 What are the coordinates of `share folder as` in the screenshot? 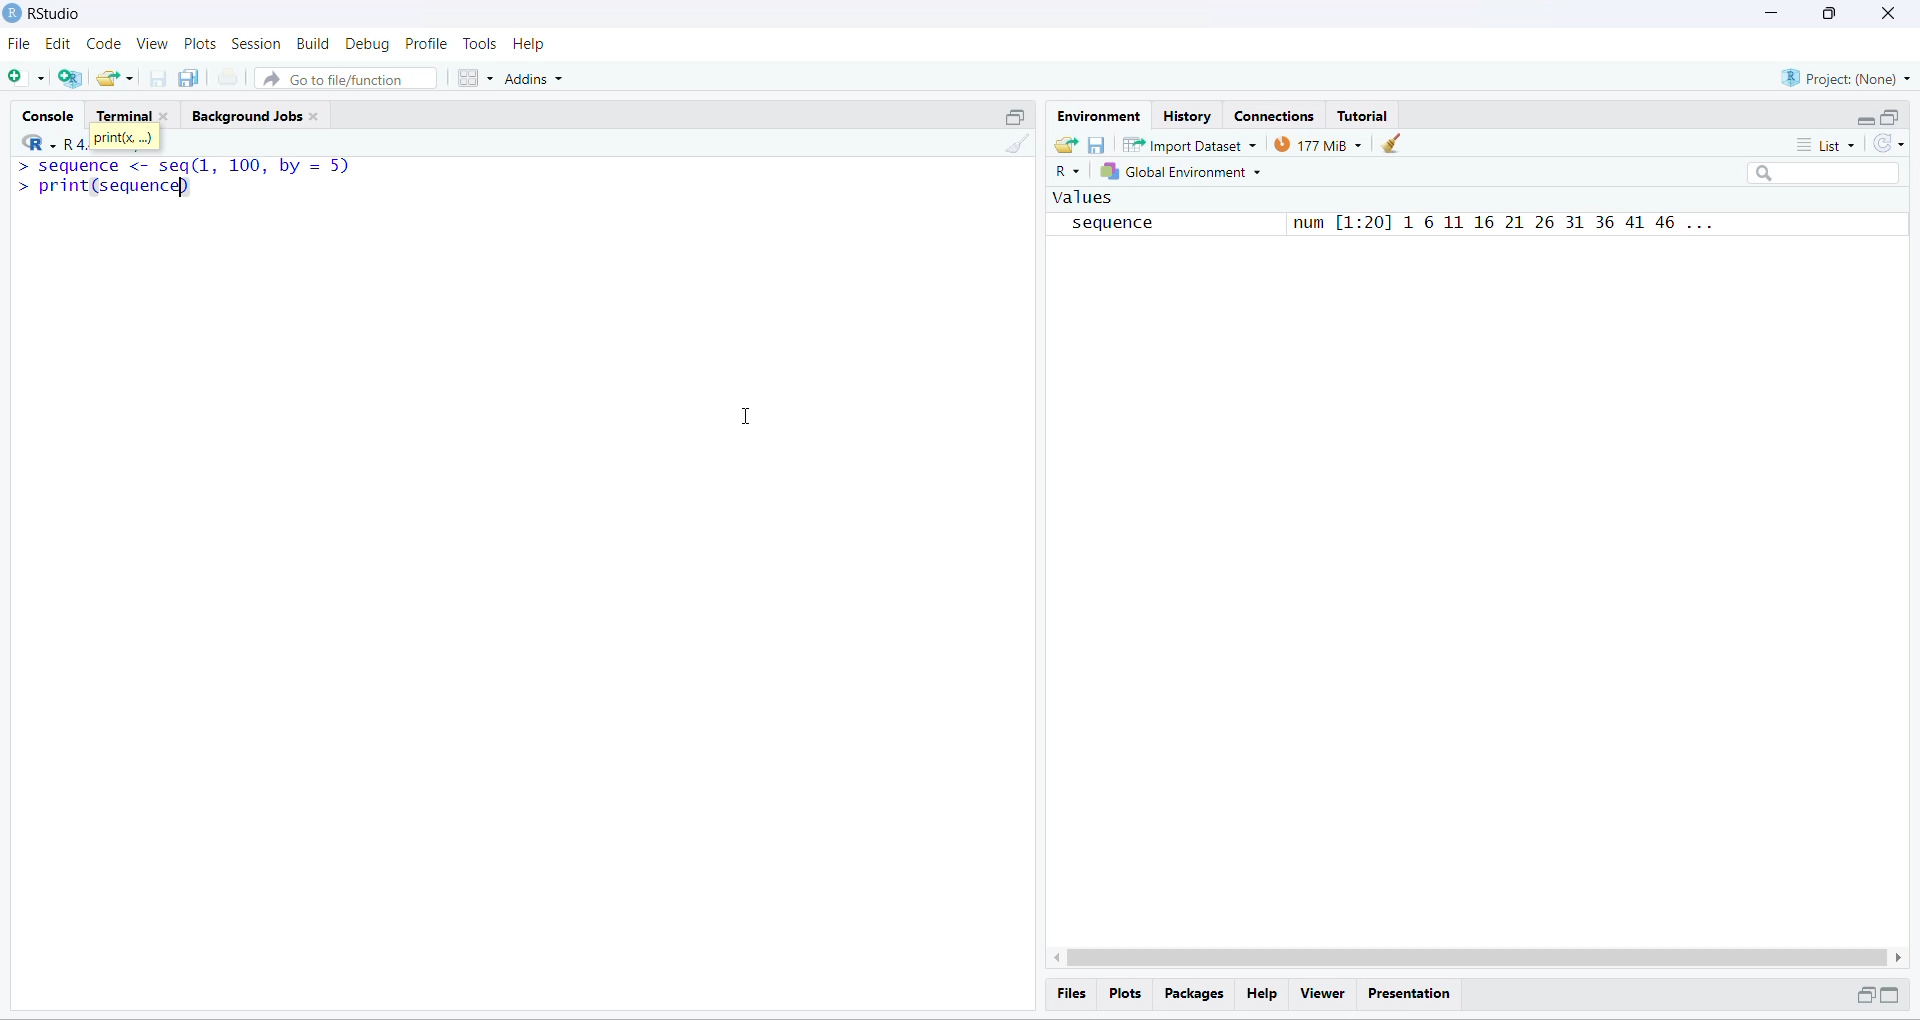 It's located at (117, 79).